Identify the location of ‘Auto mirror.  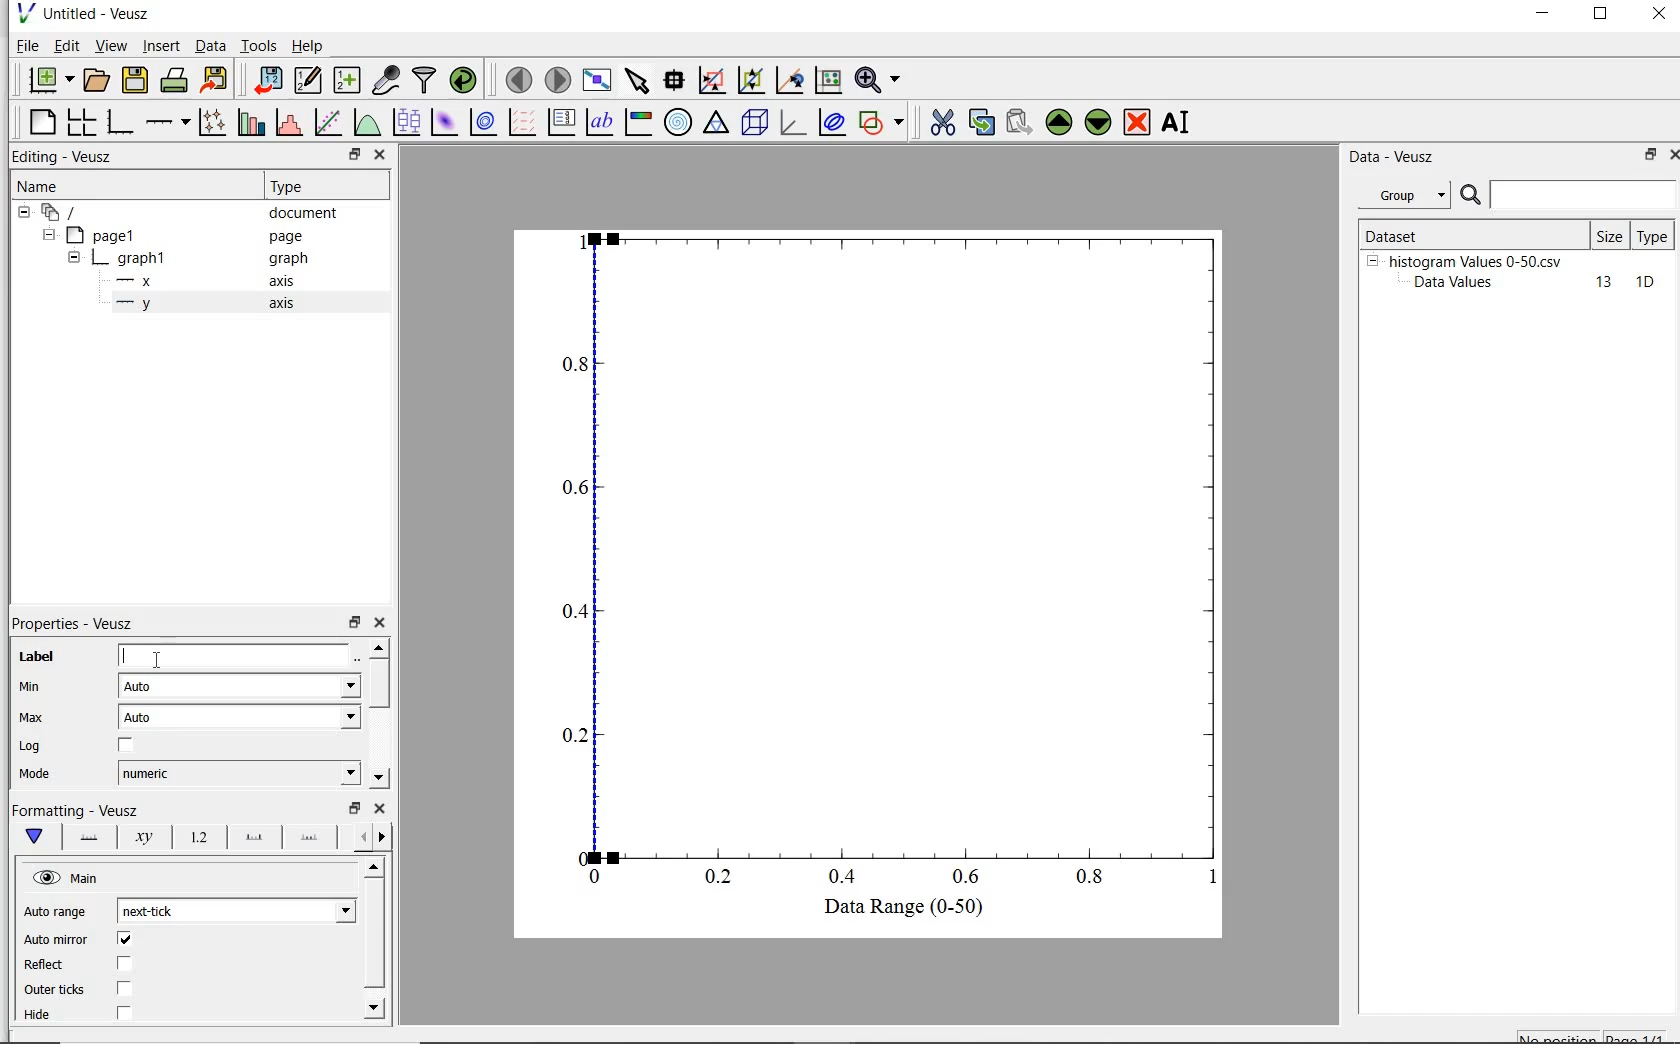
(56, 938).